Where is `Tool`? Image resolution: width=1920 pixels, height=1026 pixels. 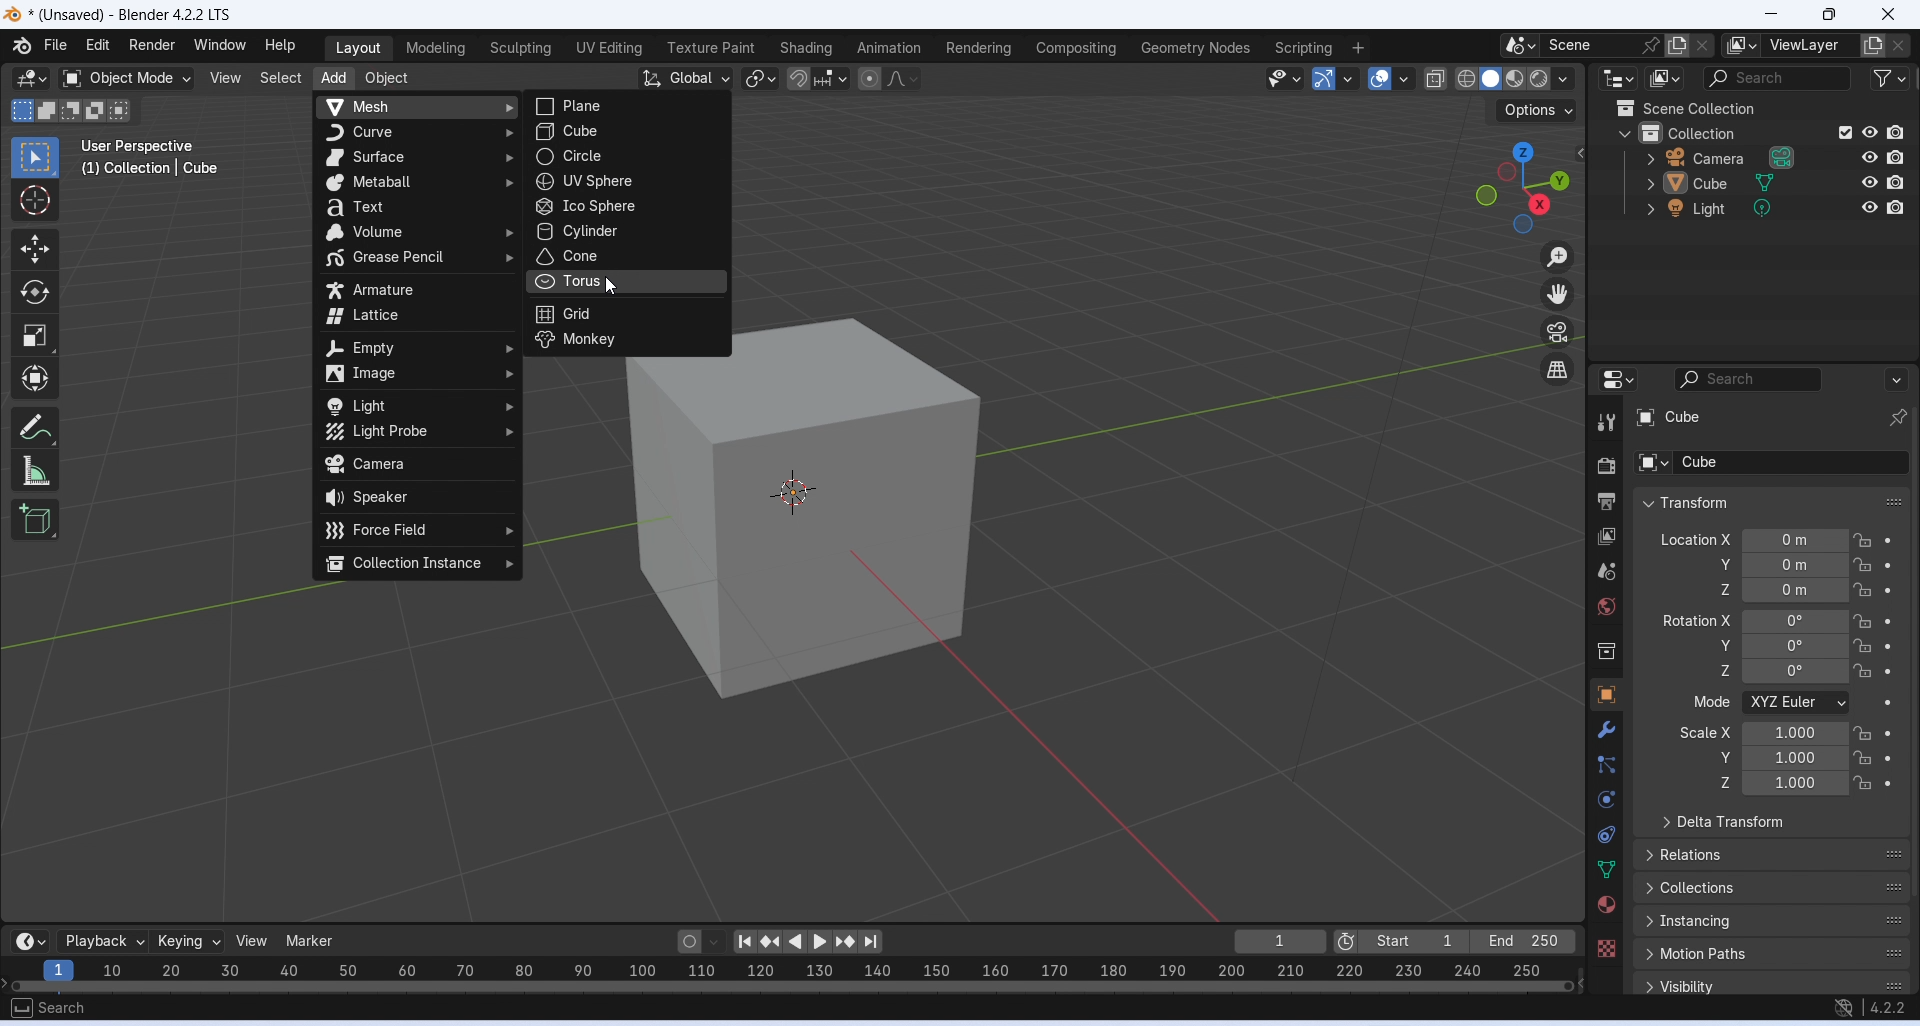 Tool is located at coordinates (1605, 422).